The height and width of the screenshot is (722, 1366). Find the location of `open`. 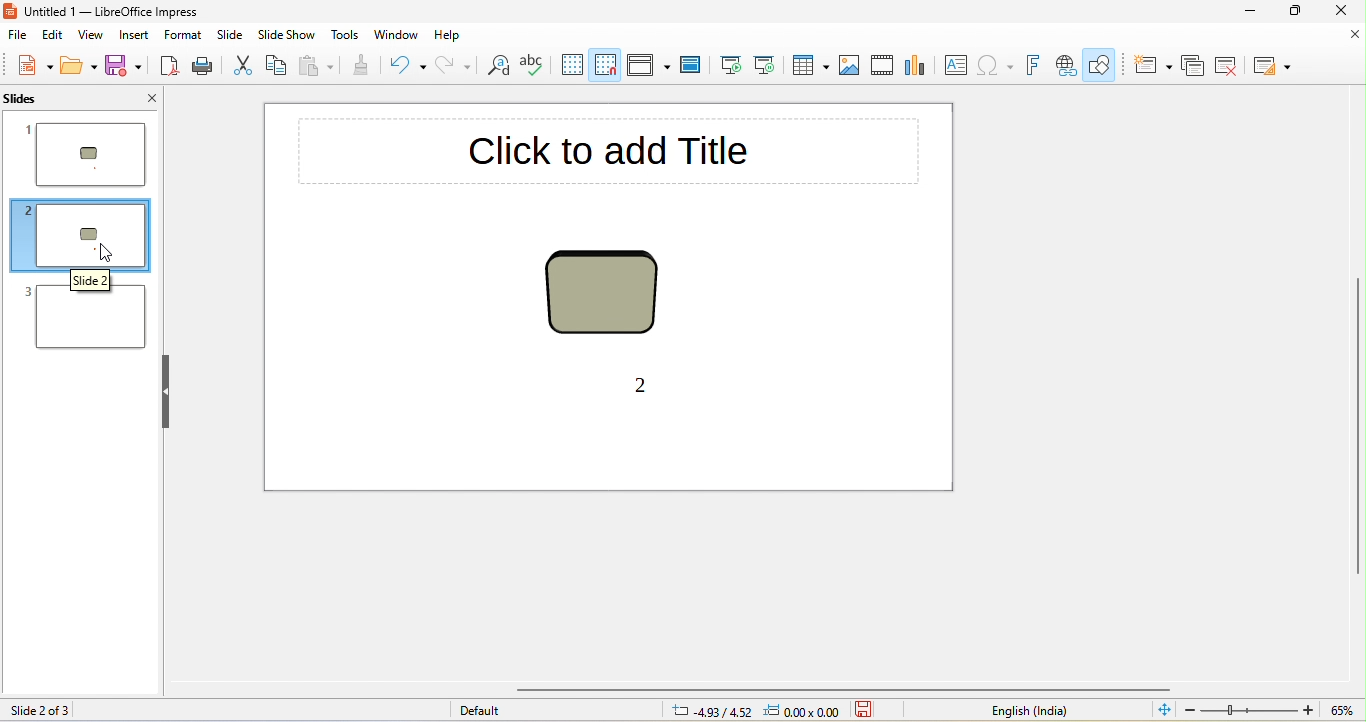

open is located at coordinates (80, 68).